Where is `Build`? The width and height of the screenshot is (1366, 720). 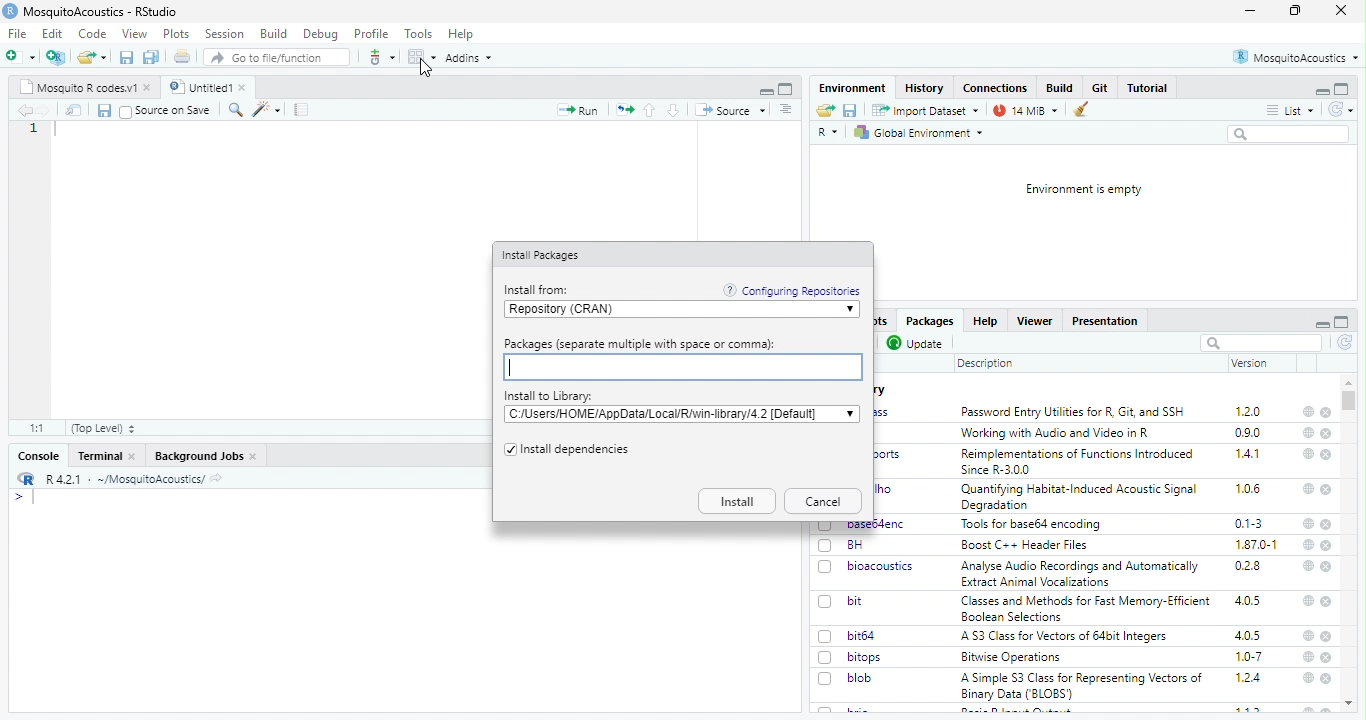
Build is located at coordinates (274, 34).